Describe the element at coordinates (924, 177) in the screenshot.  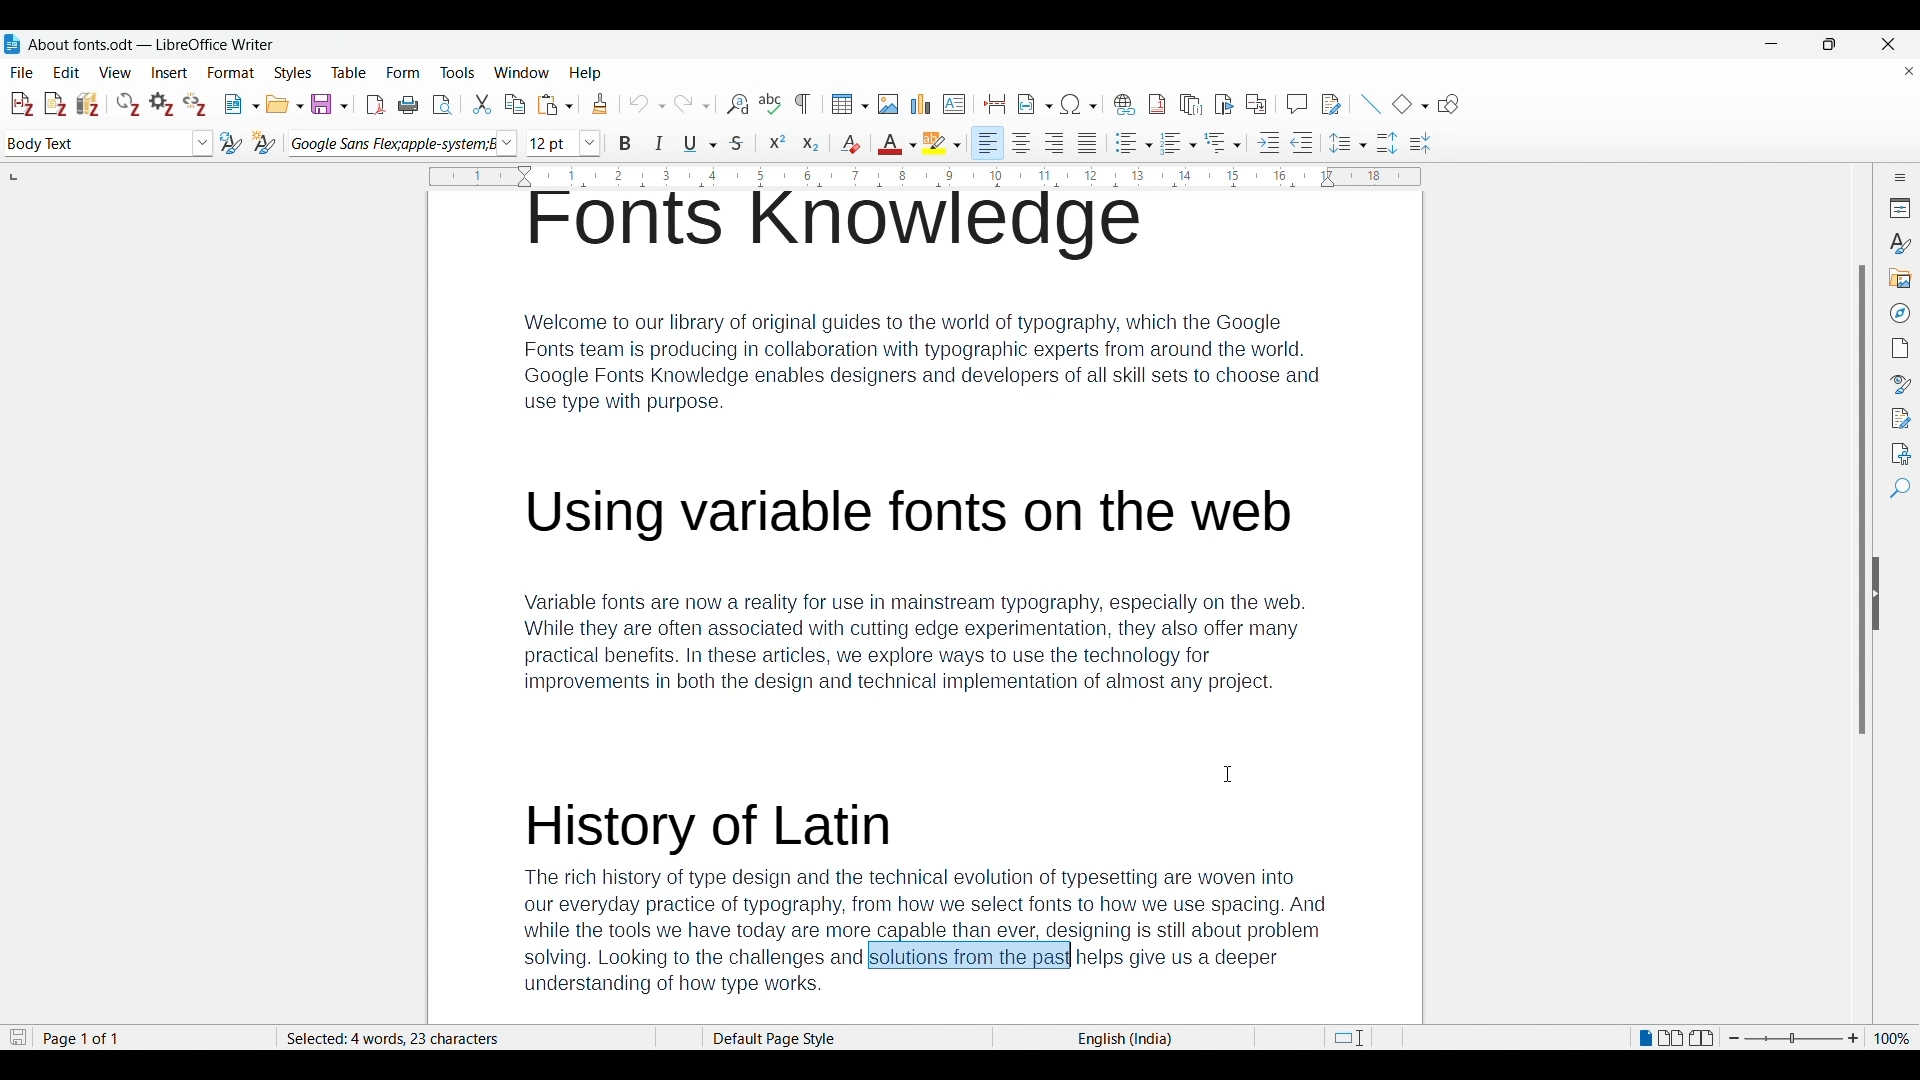
I see `Page horizontal ruler` at that location.